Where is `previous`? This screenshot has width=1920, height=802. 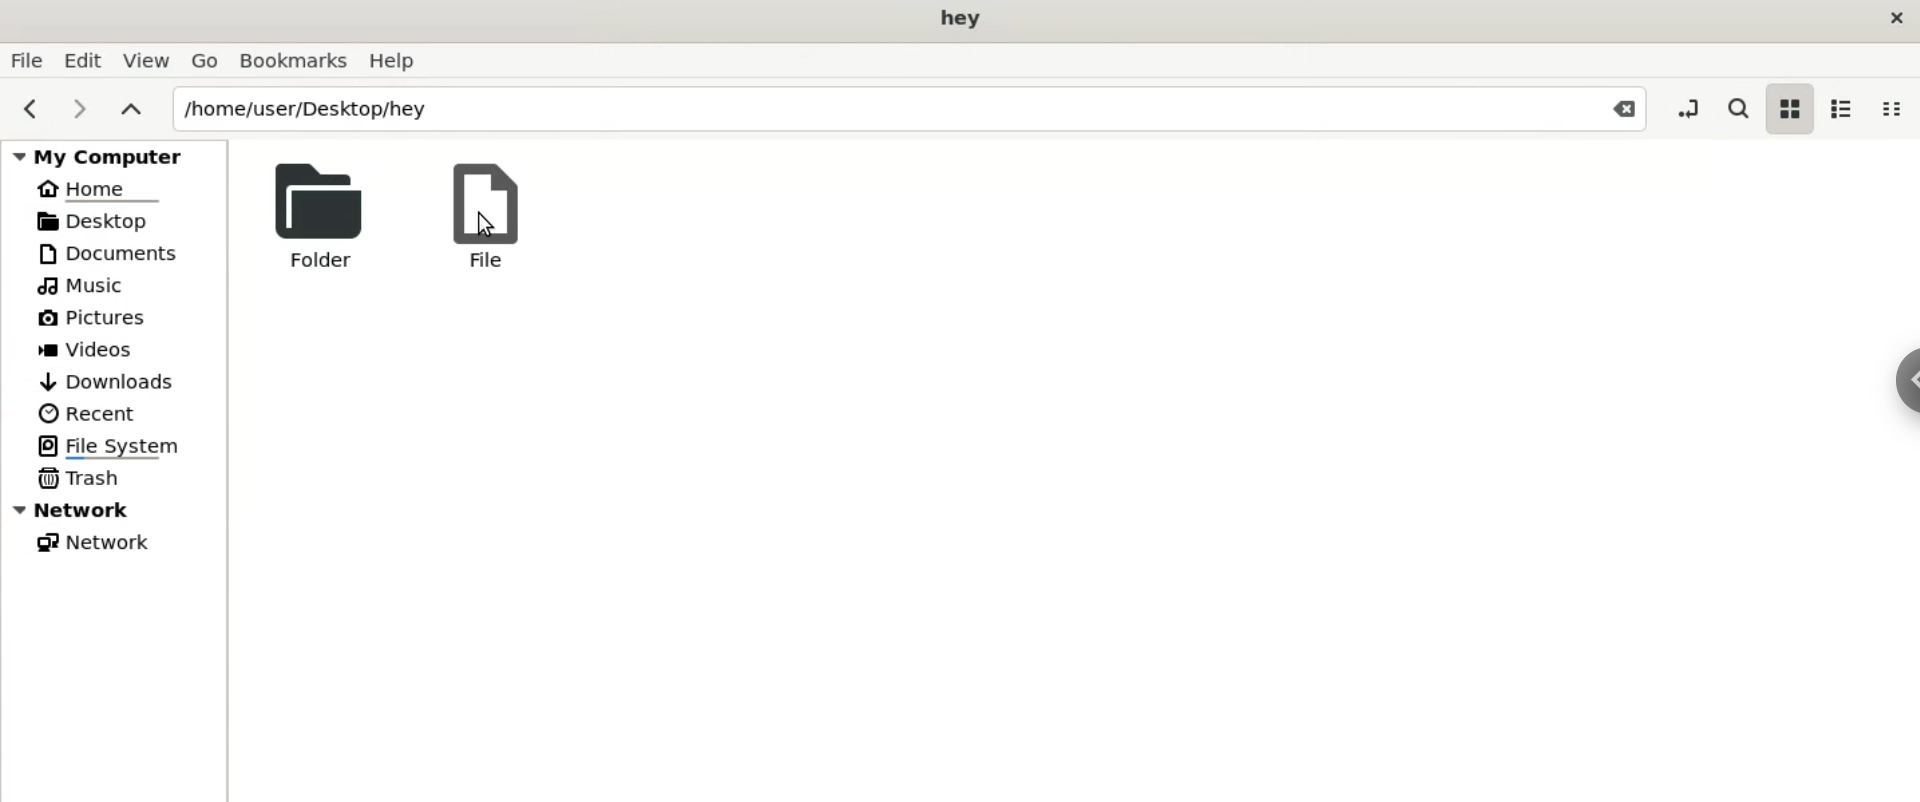 previous is located at coordinates (26, 108).